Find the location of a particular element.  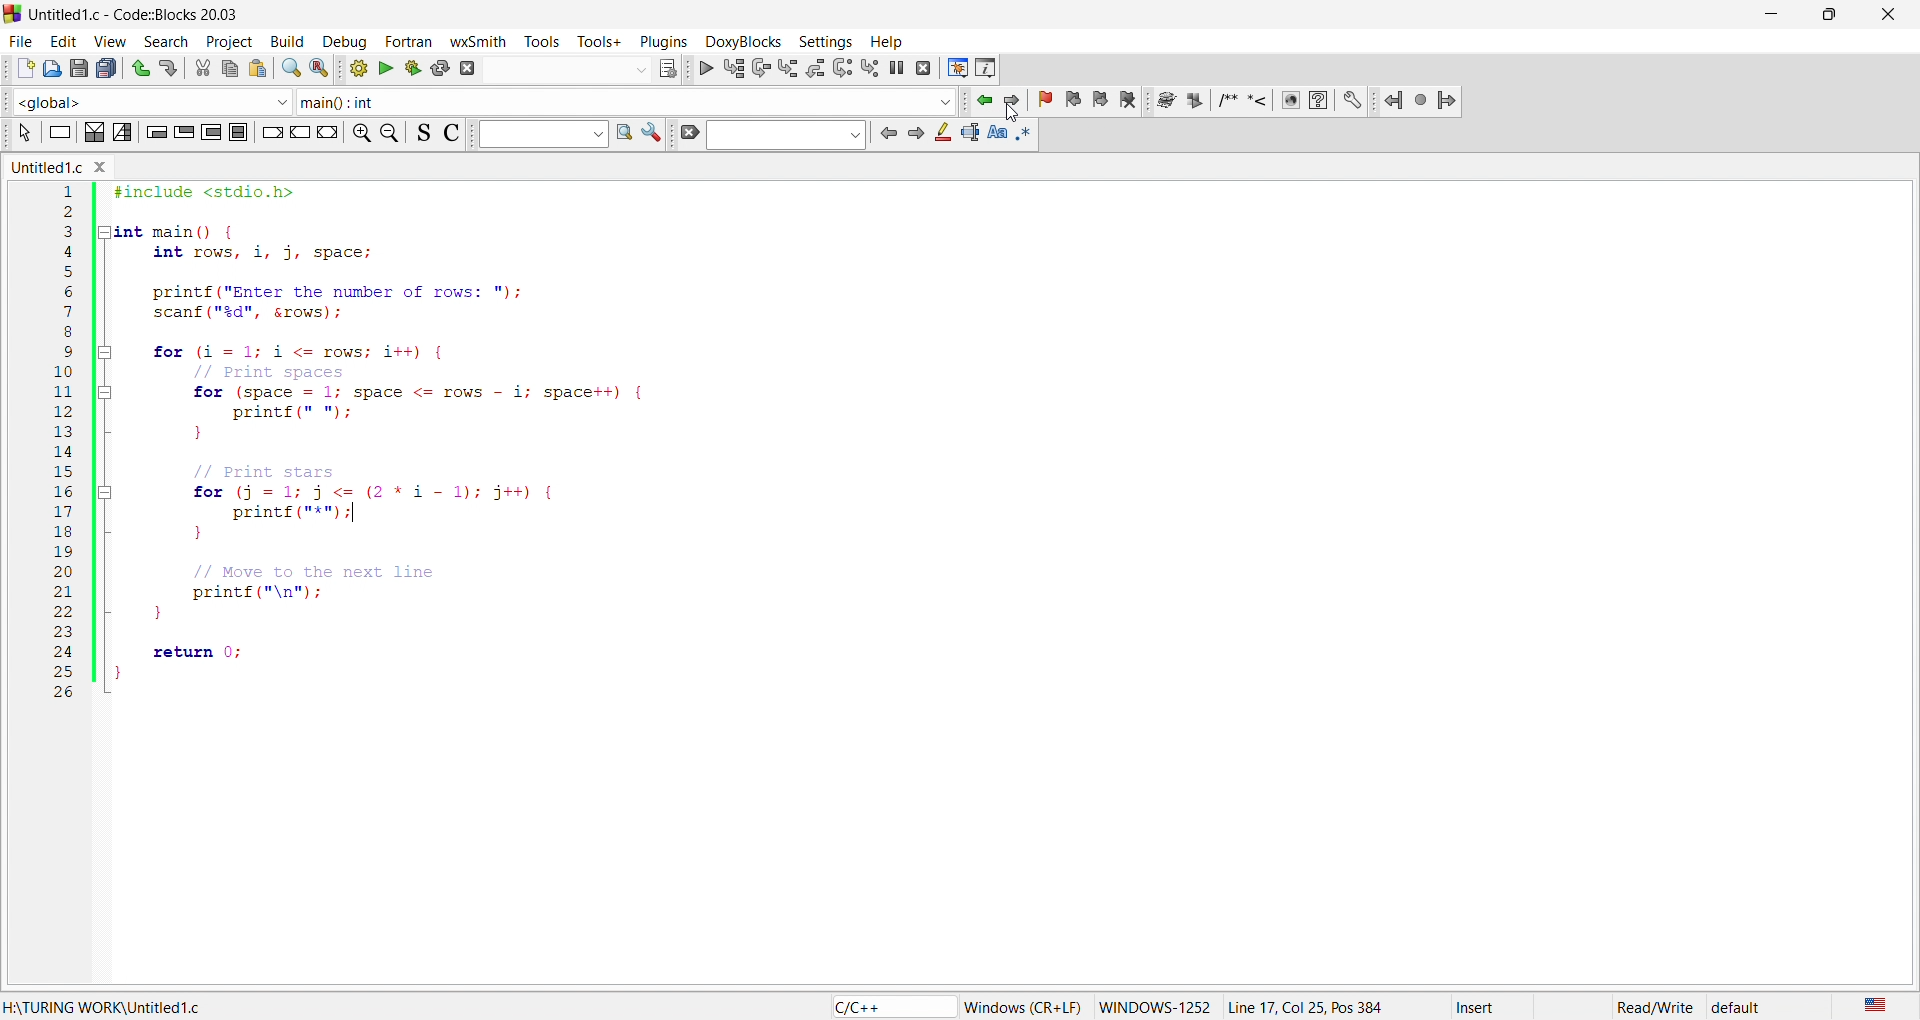

save all is located at coordinates (104, 68).